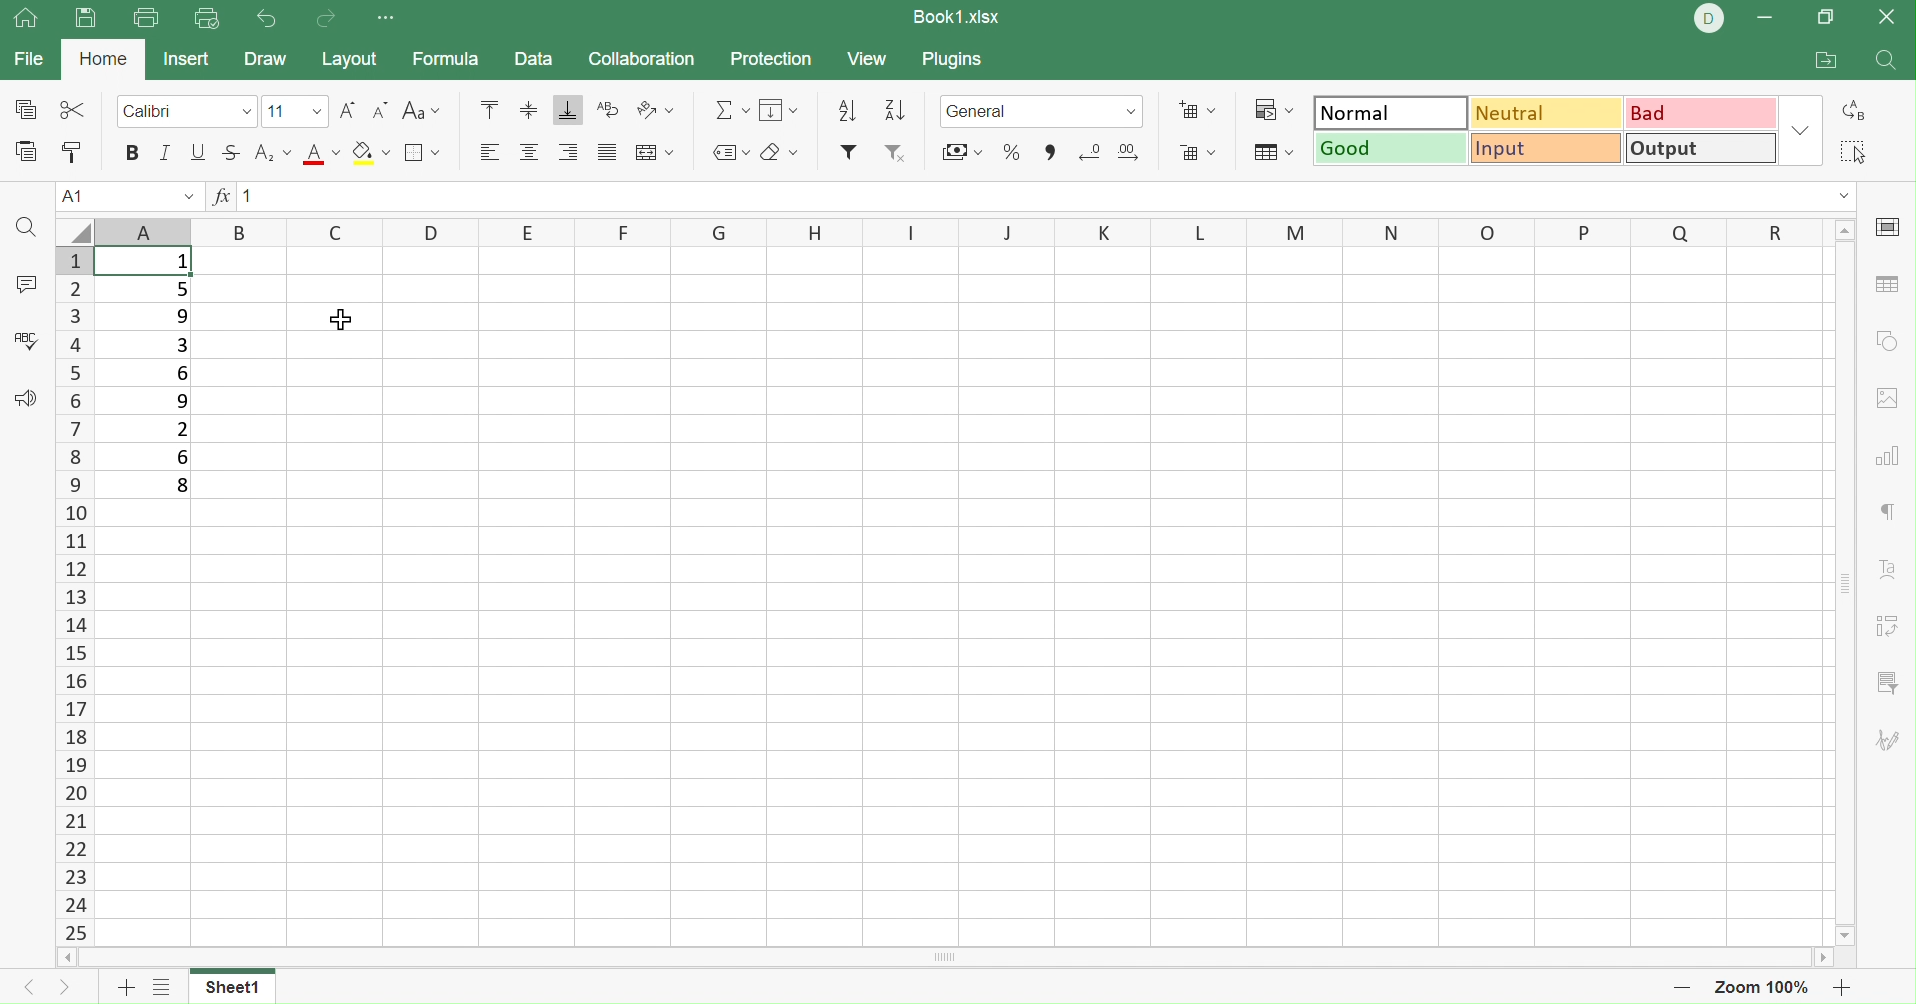 This screenshot has width=1916, height=1004. What do you see at coordinates (1826, 62) in the screenshot?
I see `Open file location` at bounding box center [1826, 62].